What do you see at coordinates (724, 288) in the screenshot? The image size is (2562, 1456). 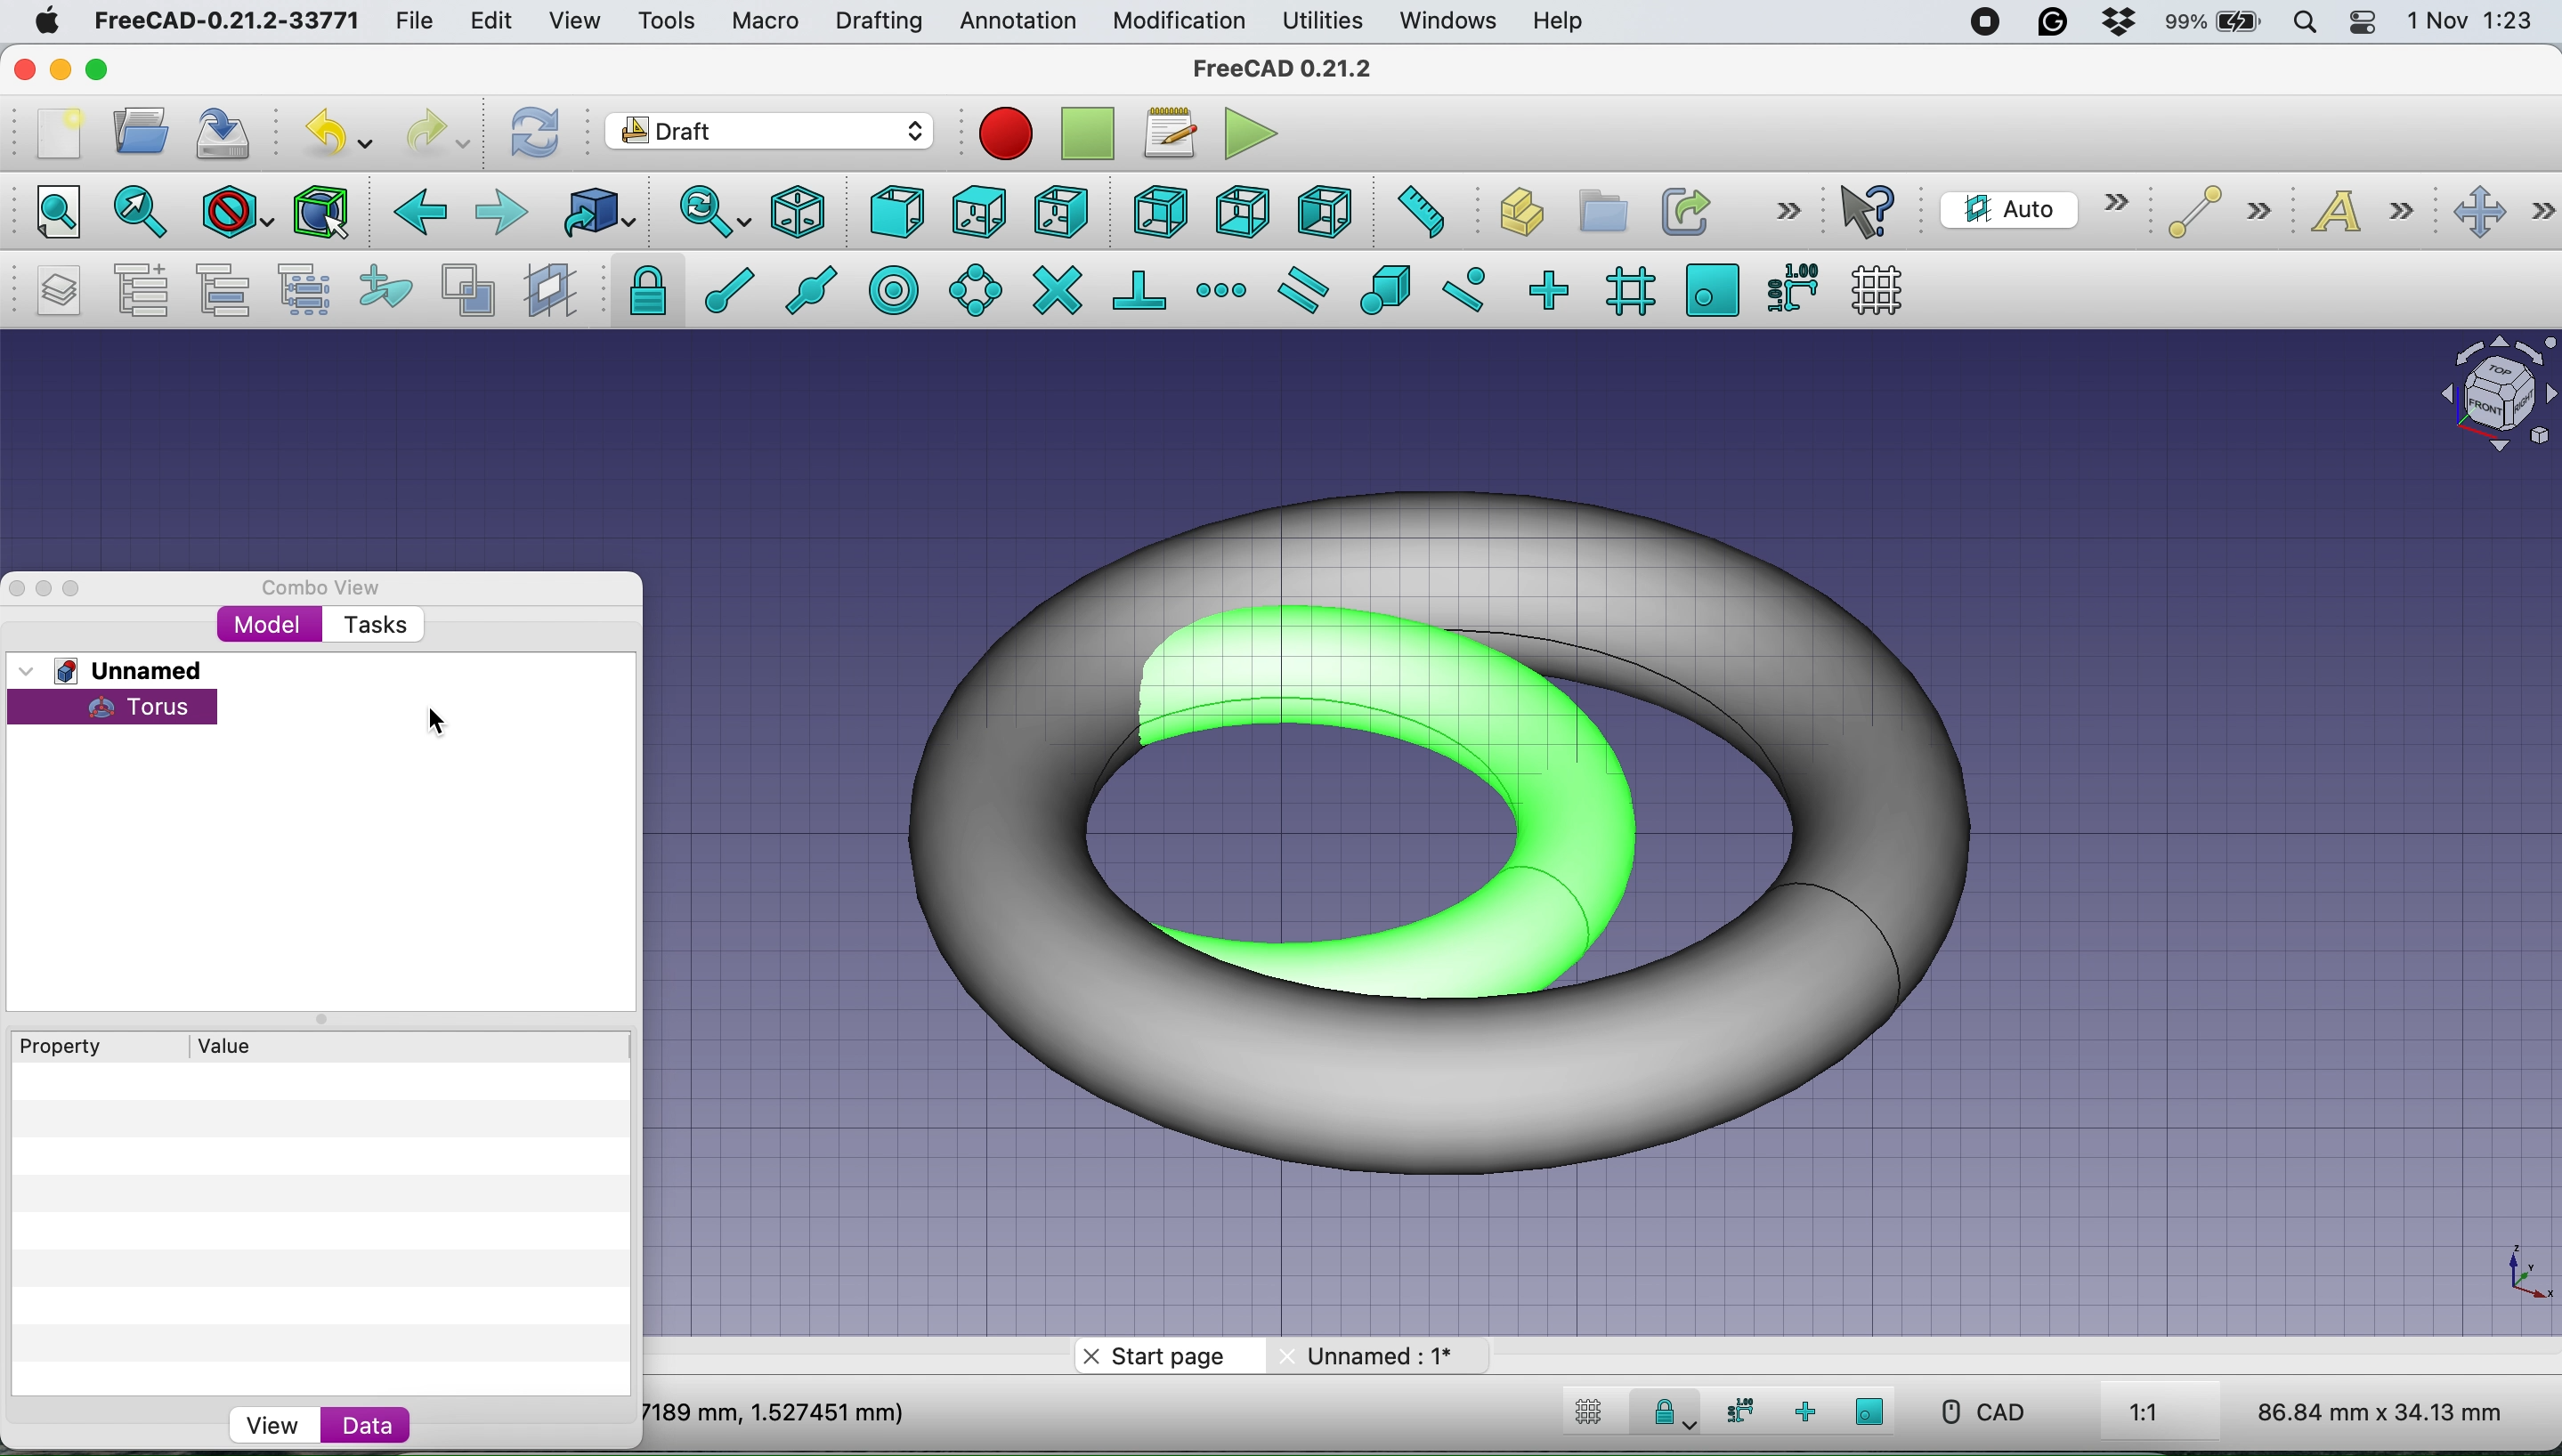 I see `snap endpoint` at bounding box center [724, 288].